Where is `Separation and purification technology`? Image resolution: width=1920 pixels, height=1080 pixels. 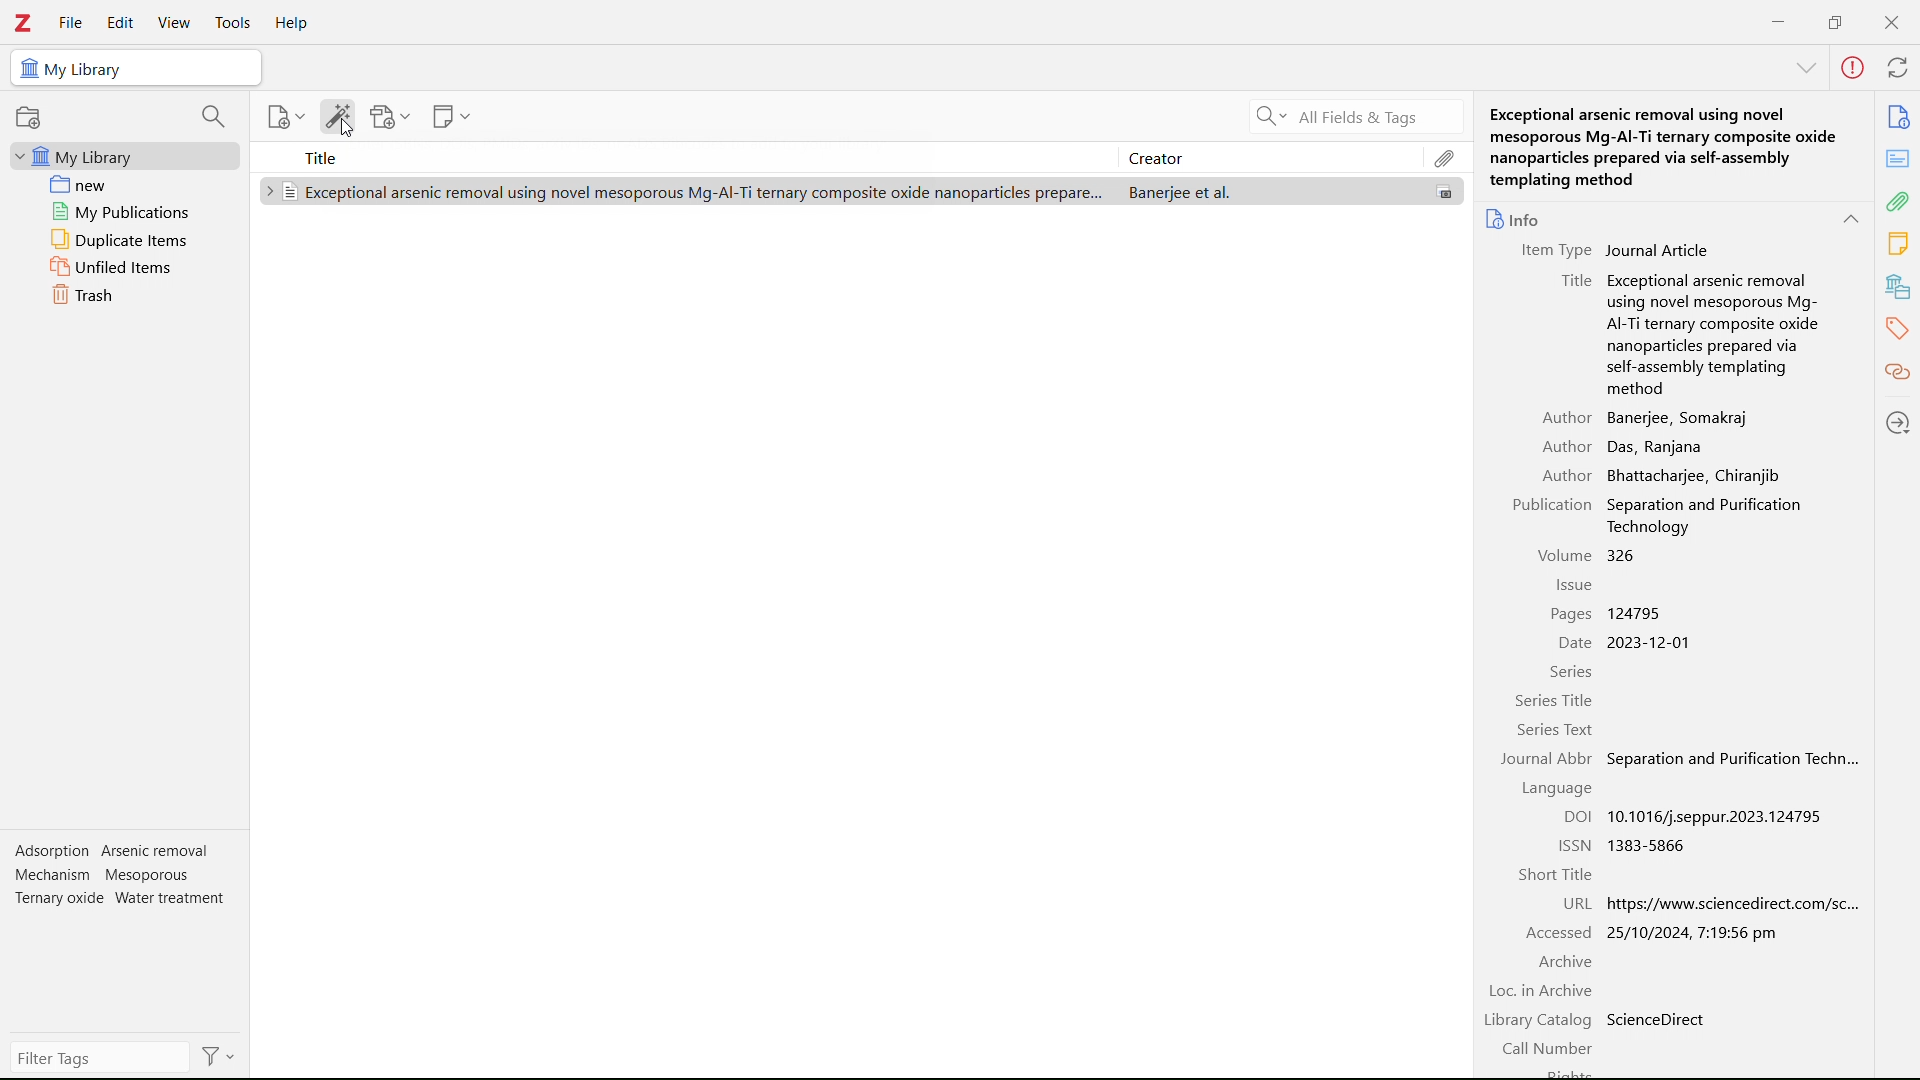 Separation and purification technology is located at coordinates (1732, 758).